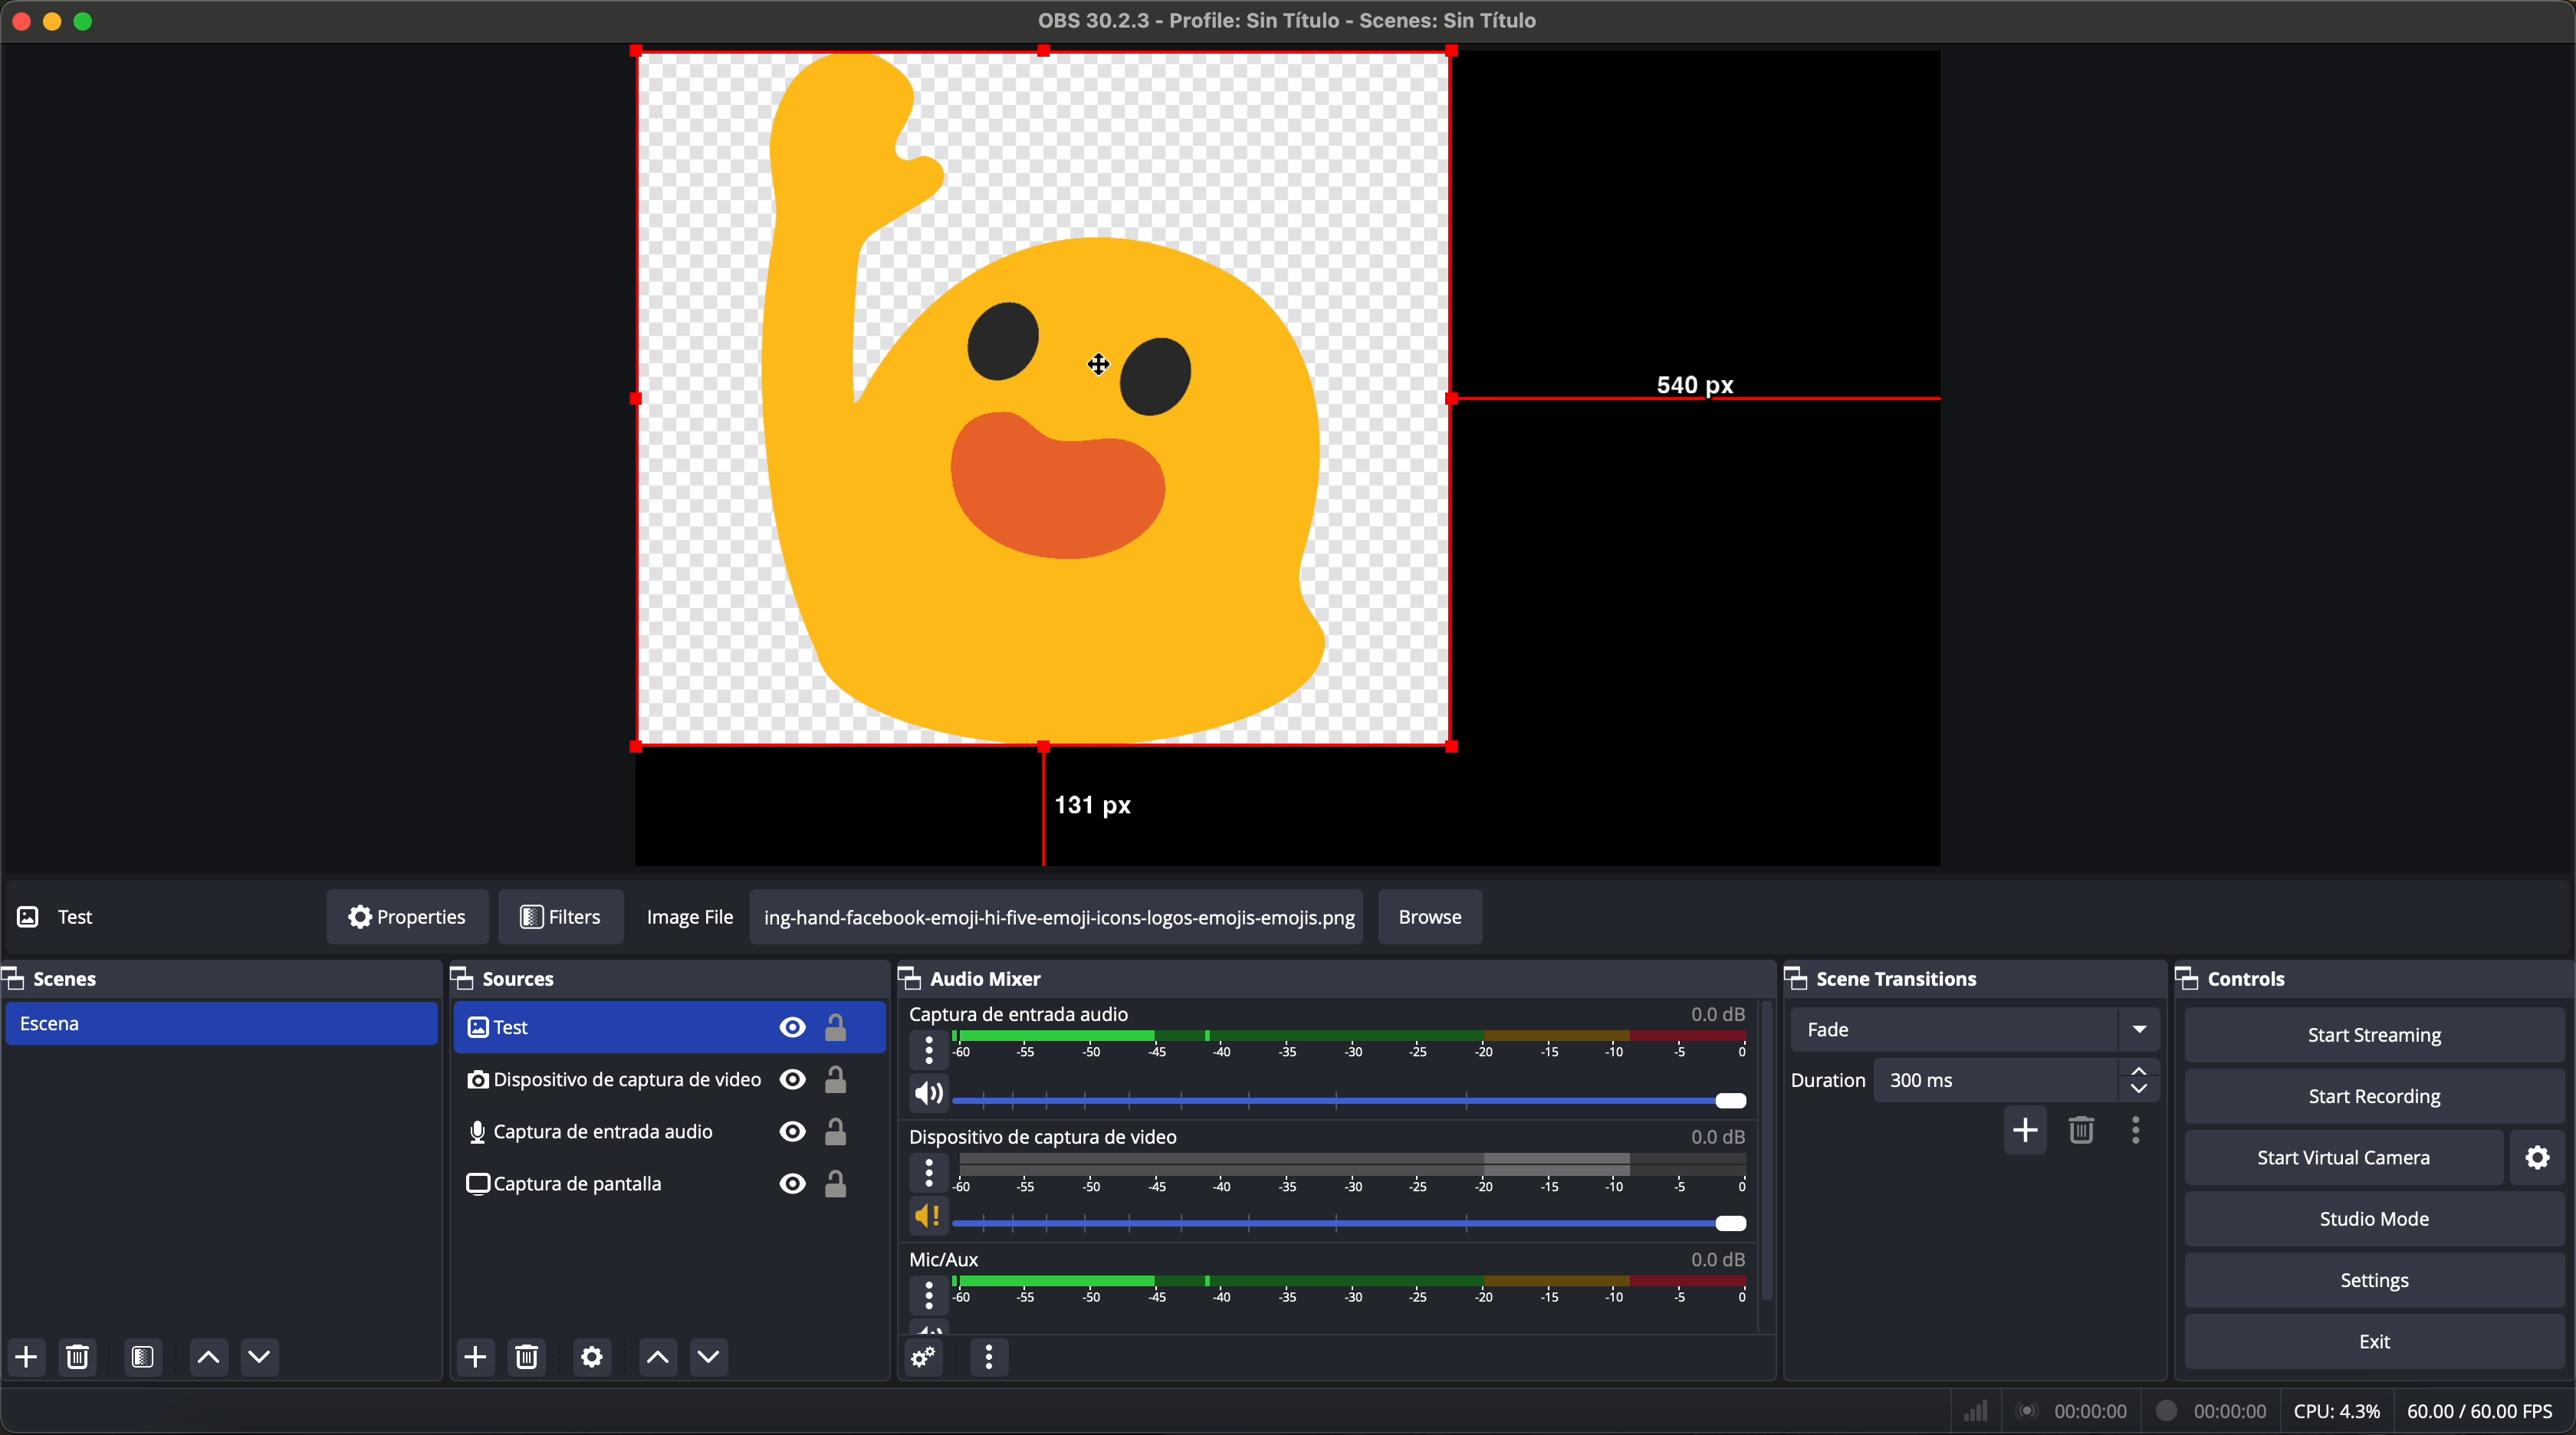 This screenshot has height=1435, width=2576. I want to click on filename, so click(1291, 21).